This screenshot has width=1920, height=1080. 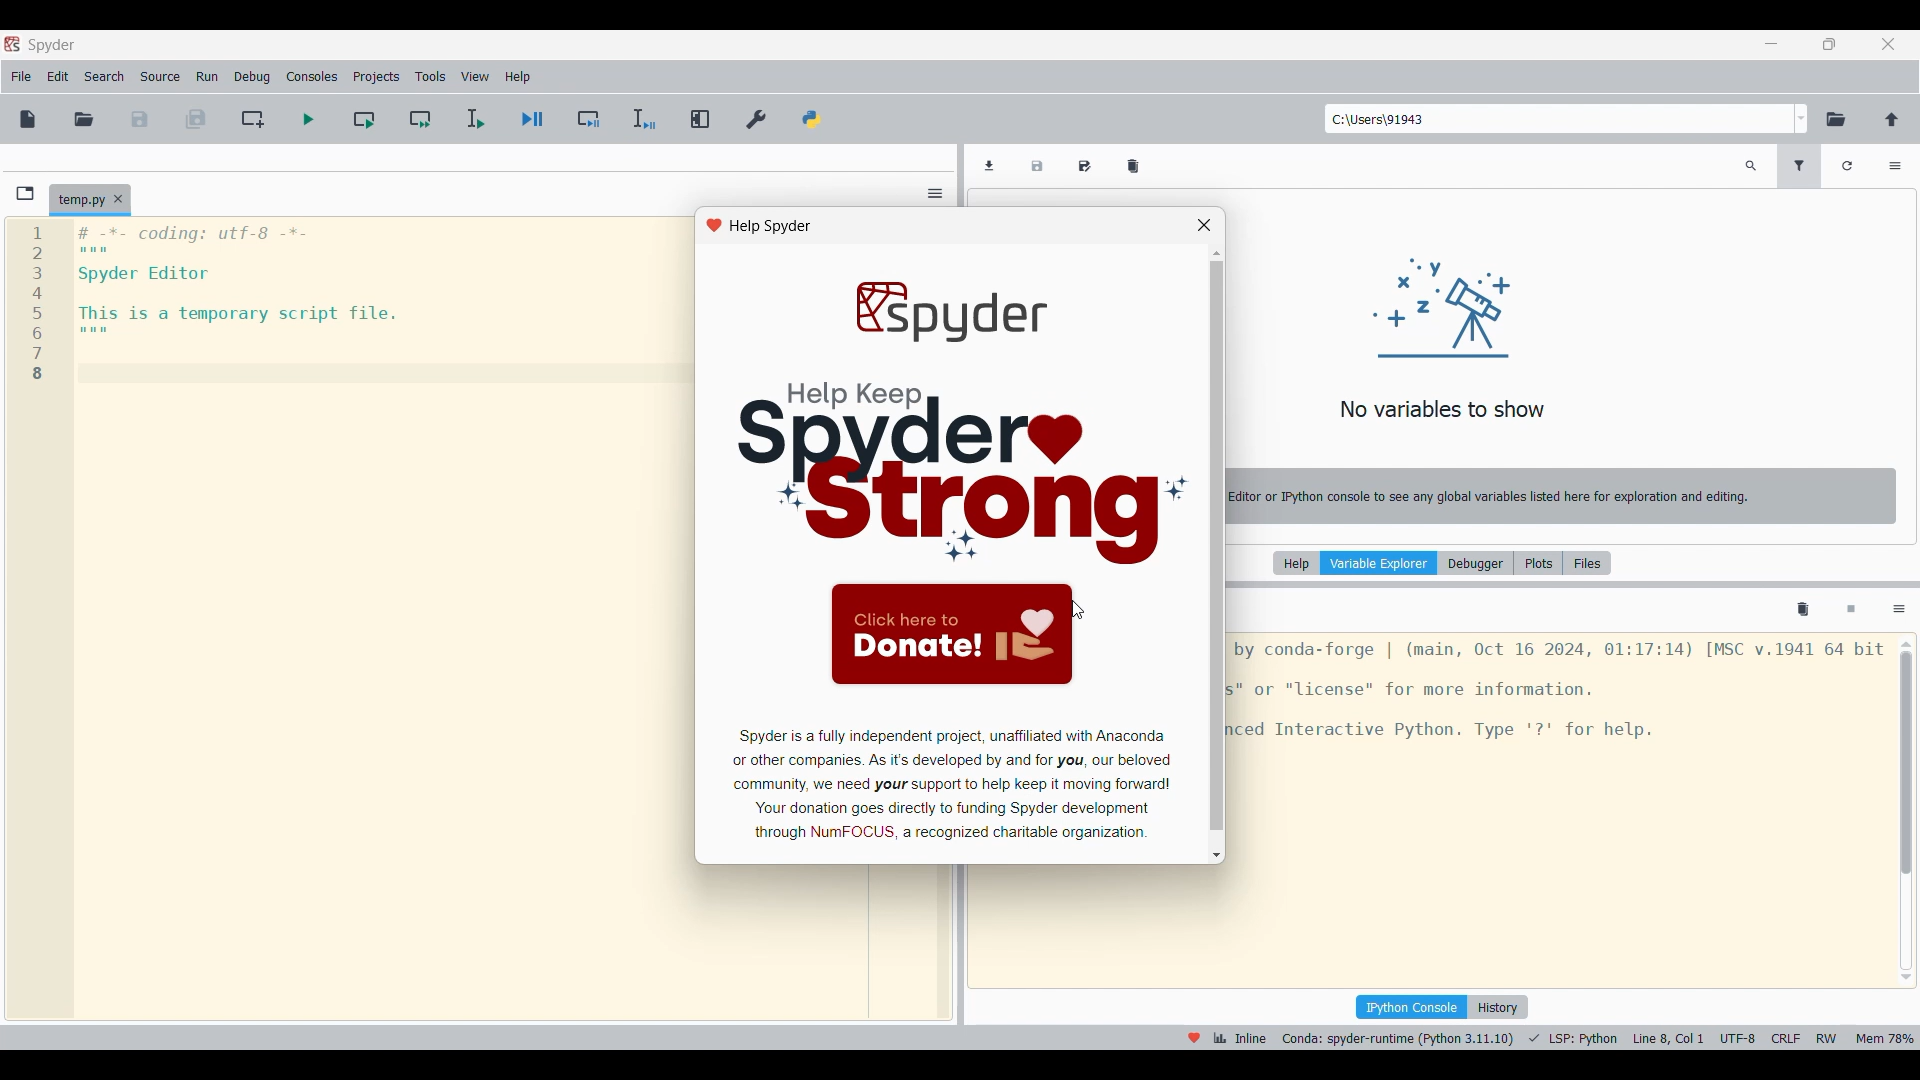 I want to click on ipython console pane, so click(x=1561, y=709).